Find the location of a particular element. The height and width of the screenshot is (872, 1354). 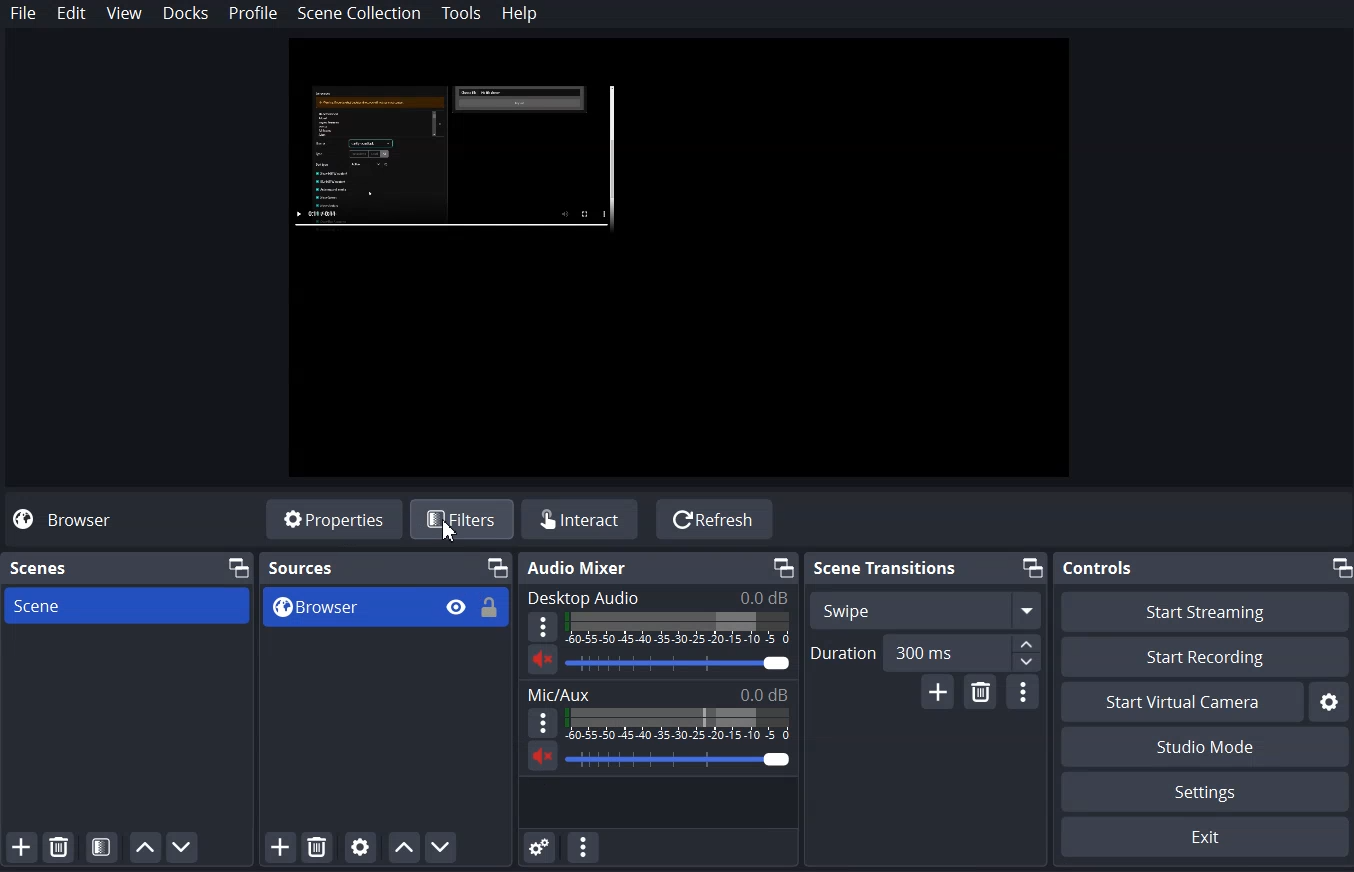

Duration Adjuster is located at coordinates (924, 652).